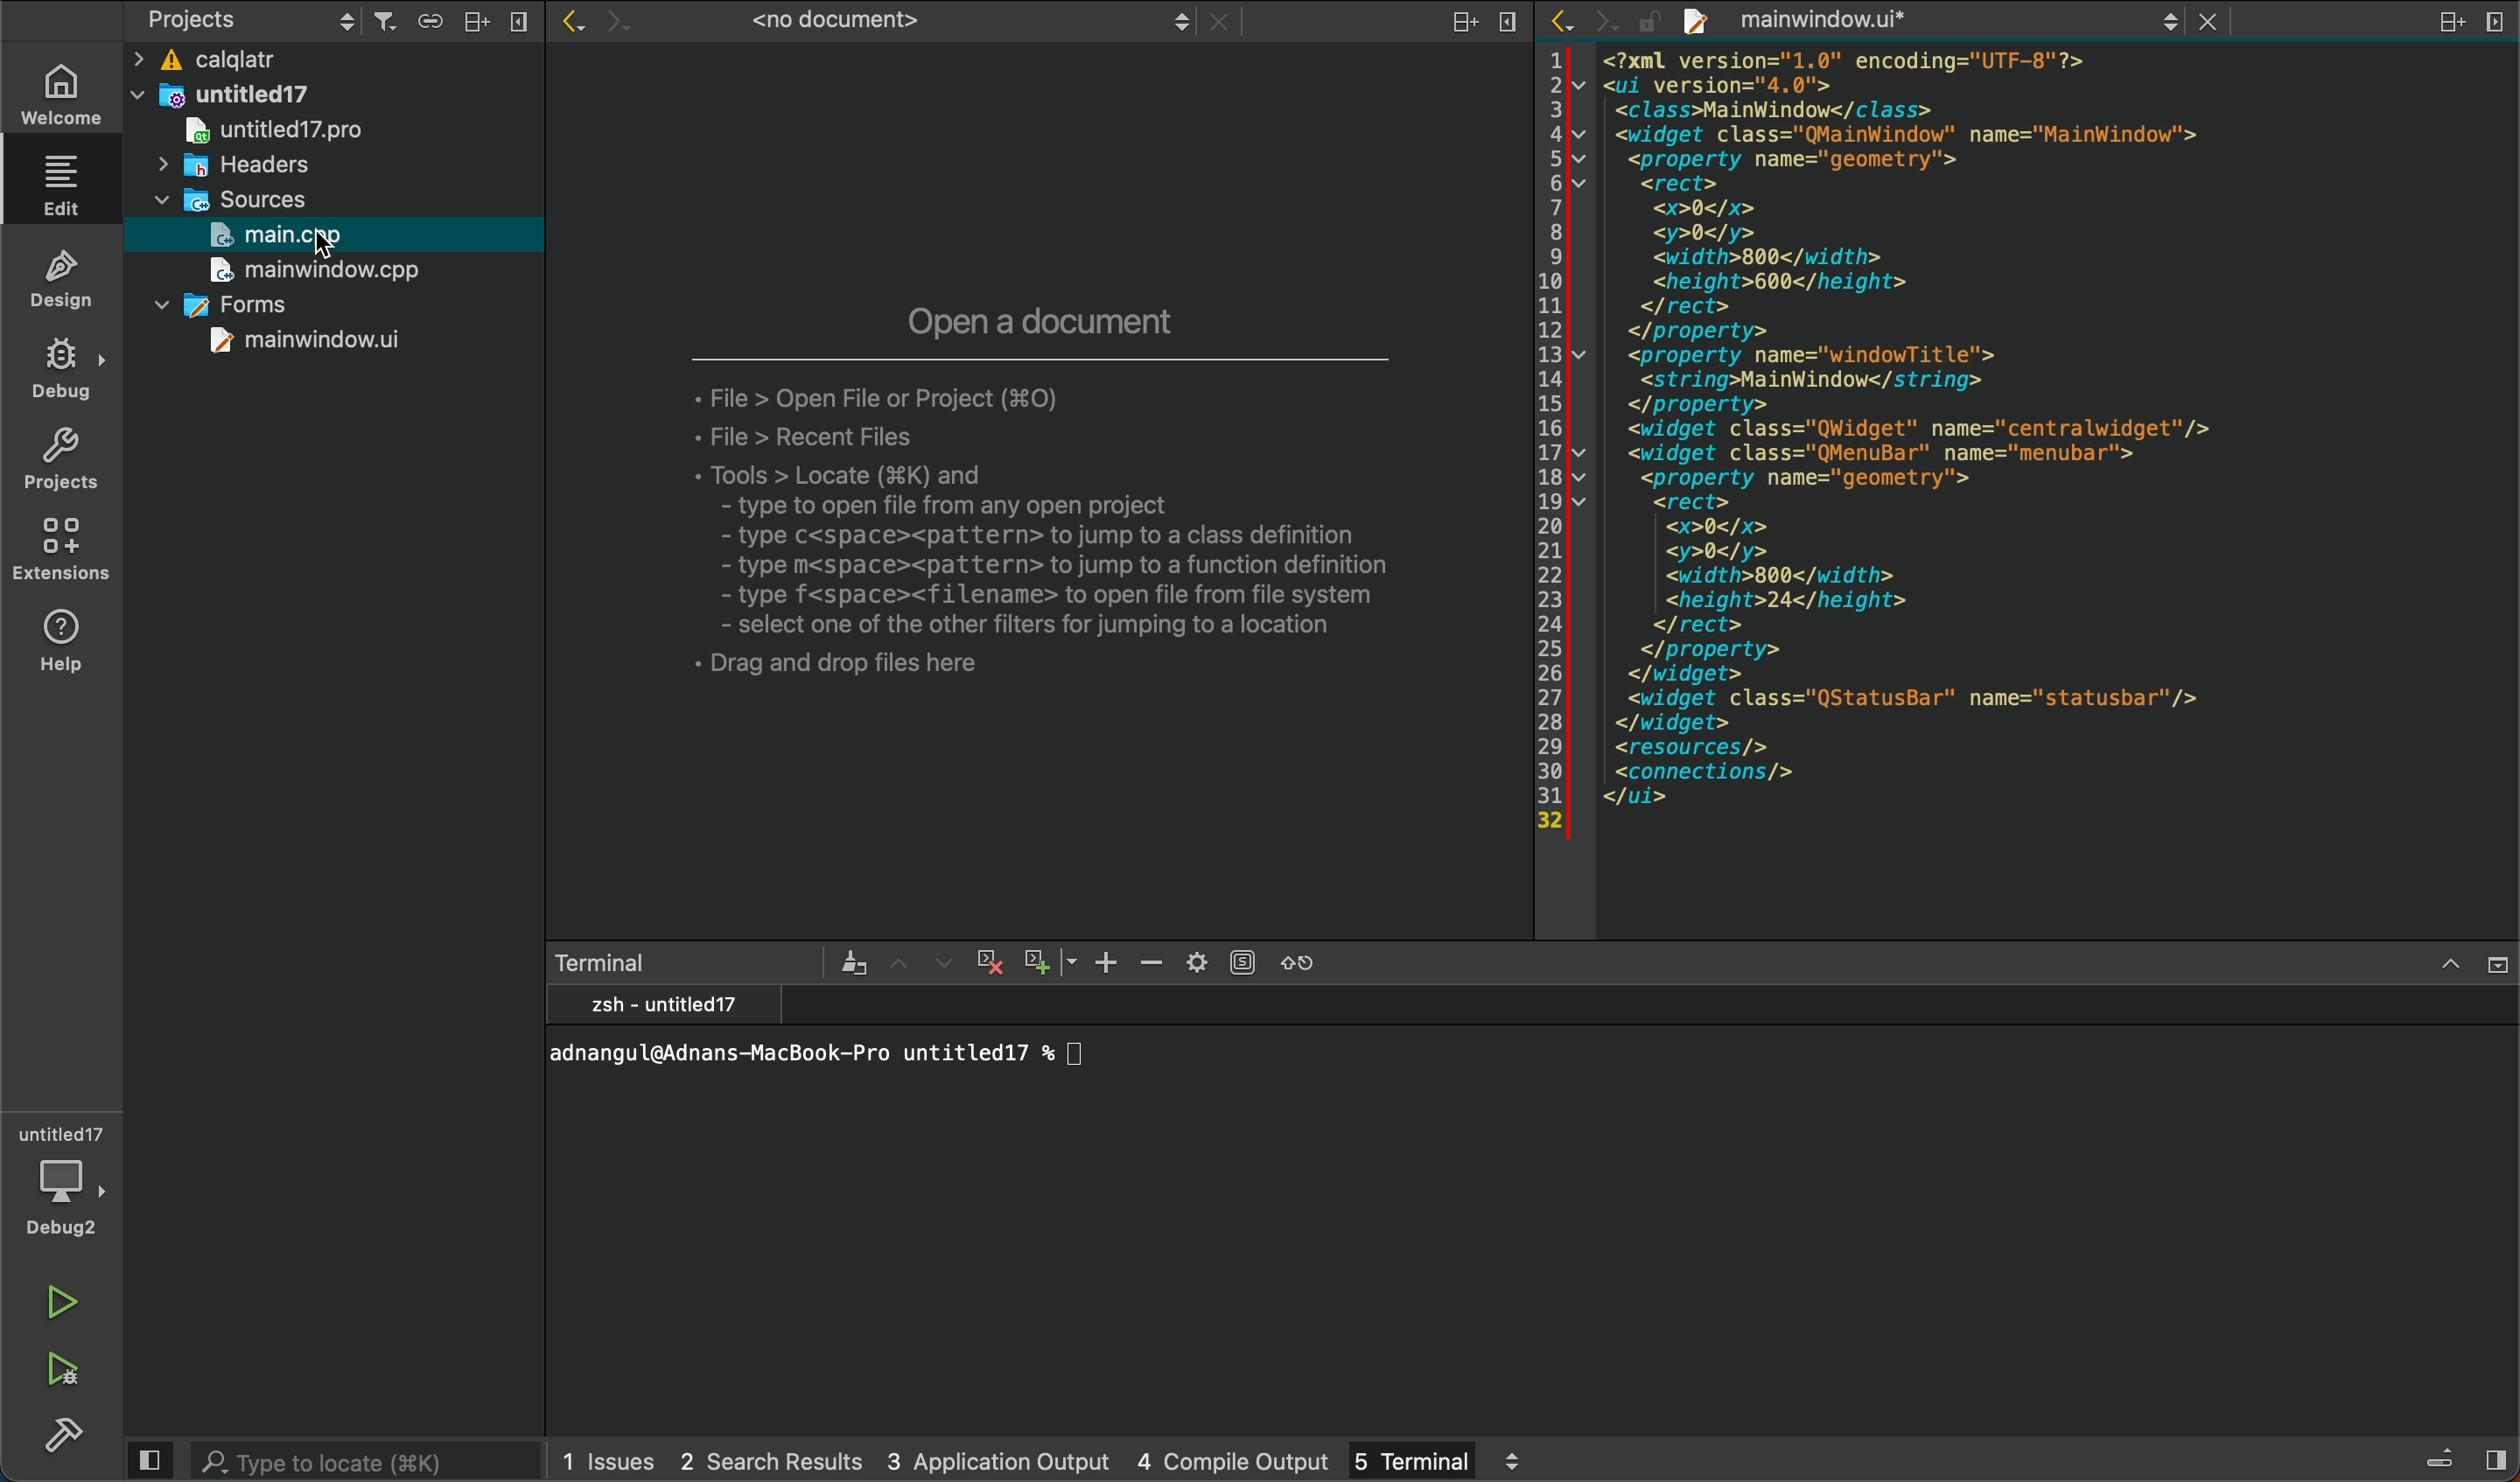  What do you see at coordinates (308, 272) in the screenshot?
I see `main window` at bounding box center [308, 272].